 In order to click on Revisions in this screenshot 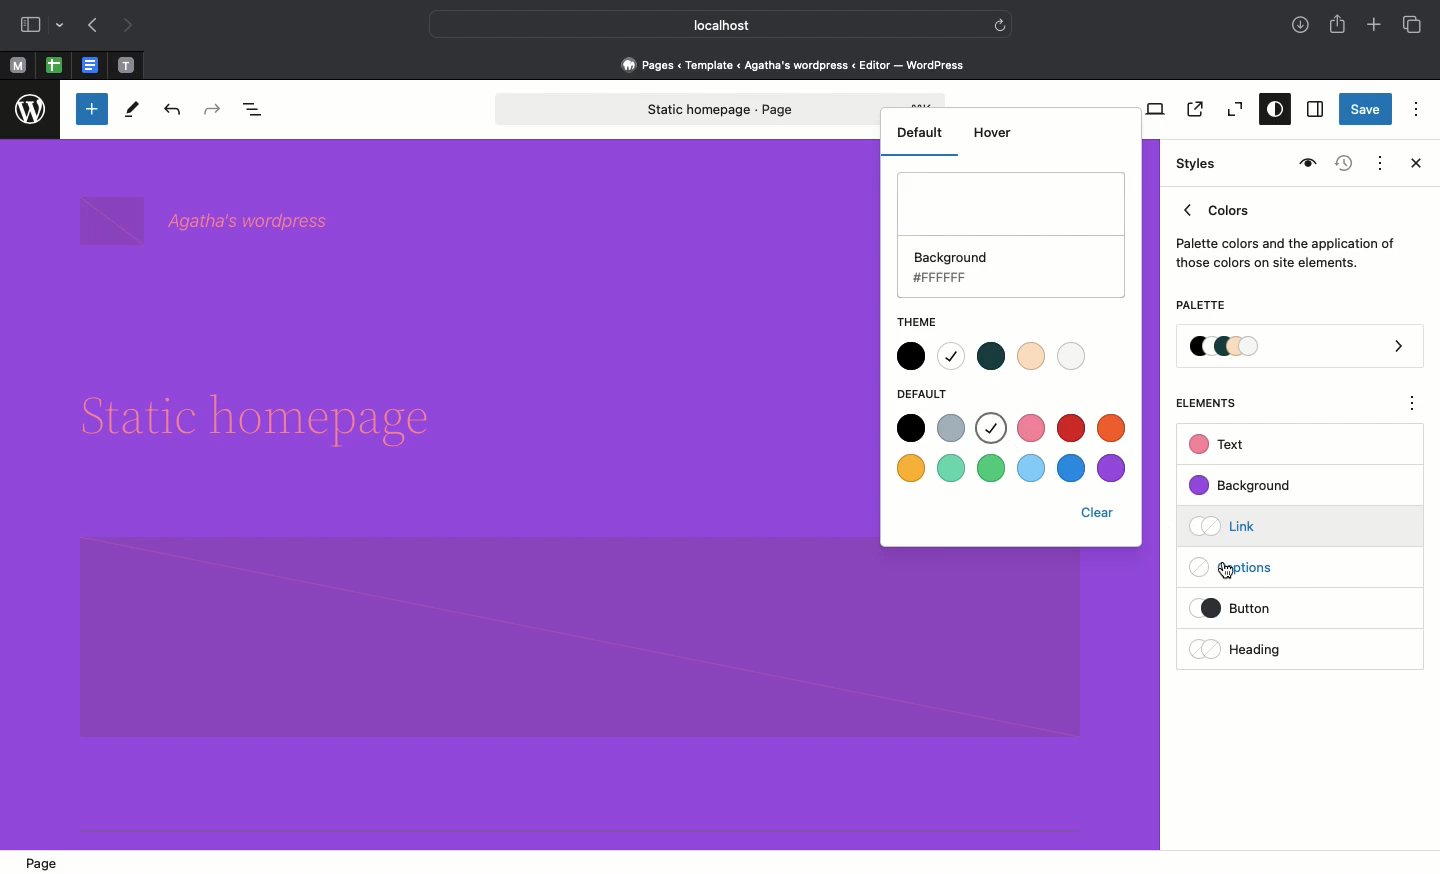, I will do `click(1341, 165)`.